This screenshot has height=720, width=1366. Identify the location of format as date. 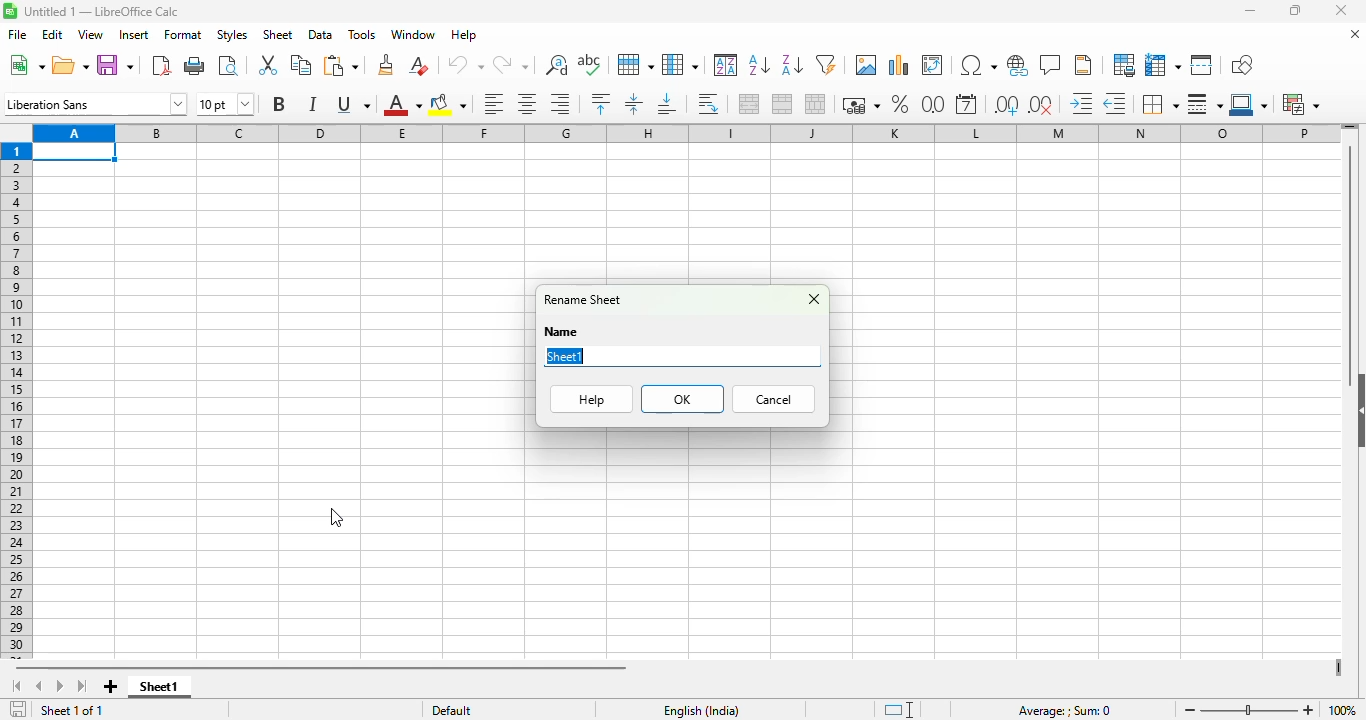
(967, 103).